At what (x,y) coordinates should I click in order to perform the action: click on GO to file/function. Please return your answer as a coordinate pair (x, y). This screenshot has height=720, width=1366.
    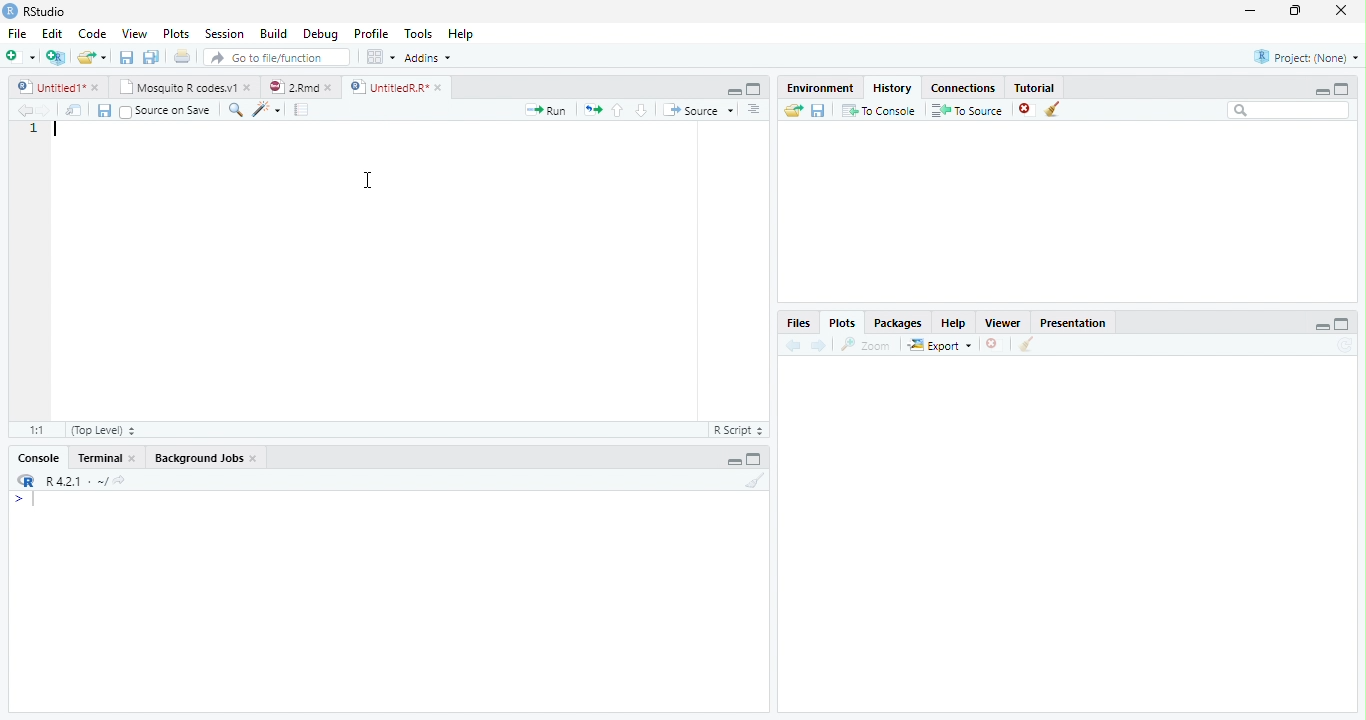
    Looking at the image, I should click on (273, 57).